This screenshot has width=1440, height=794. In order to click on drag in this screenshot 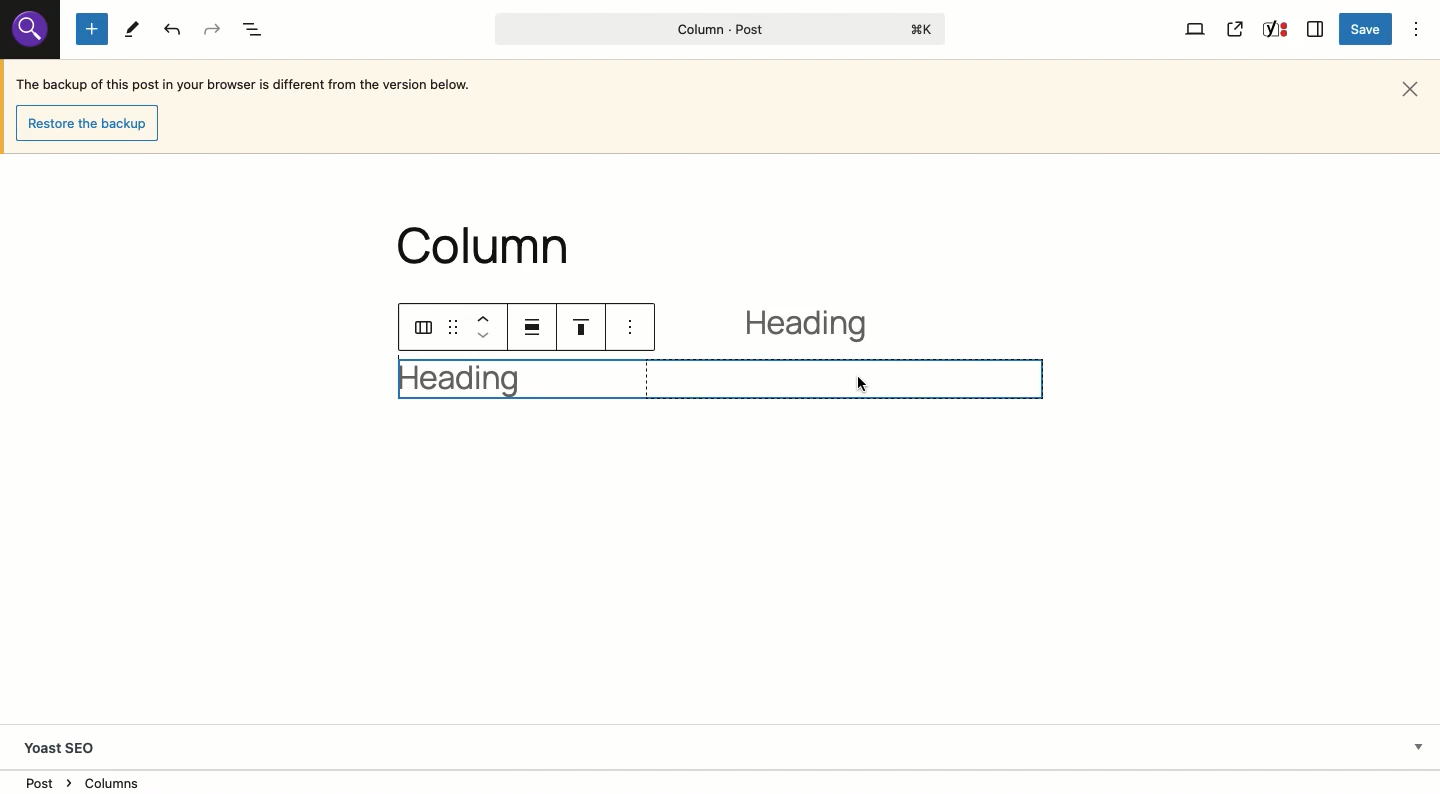, I will do `click(449, 327)`.